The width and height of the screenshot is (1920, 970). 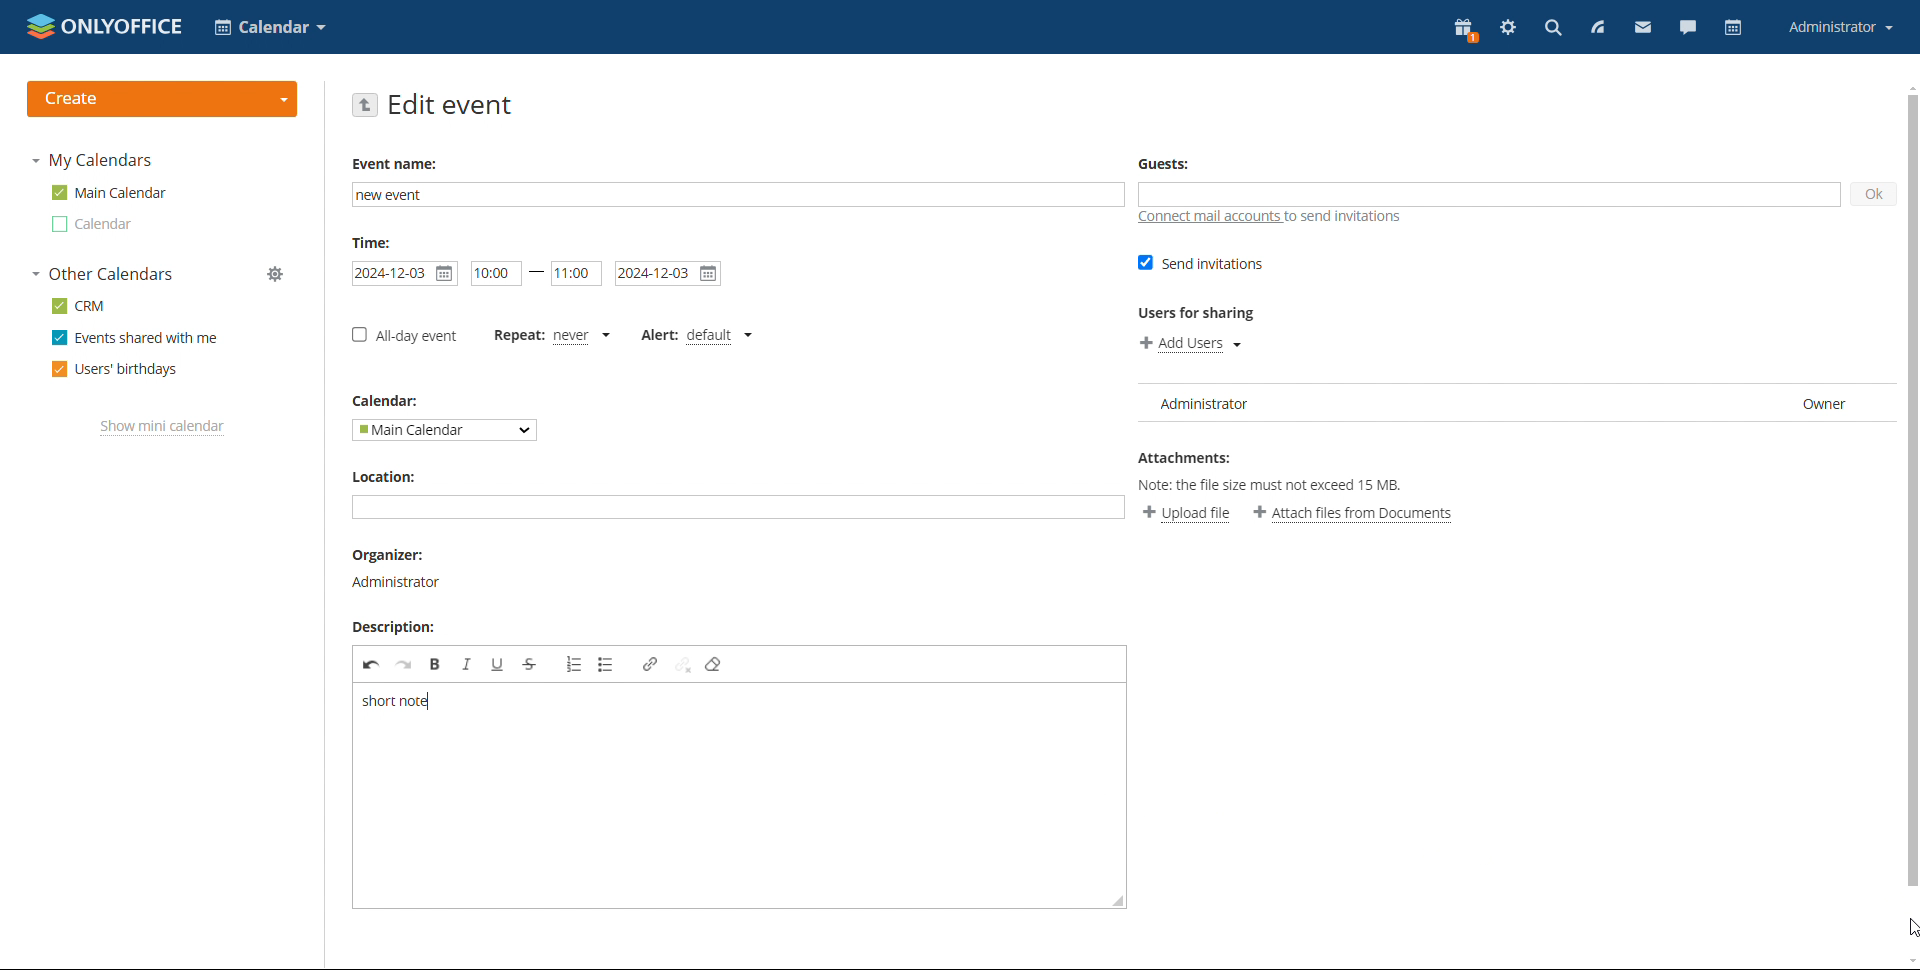 I want to click on events shared with me, so click(x=136, y=337).